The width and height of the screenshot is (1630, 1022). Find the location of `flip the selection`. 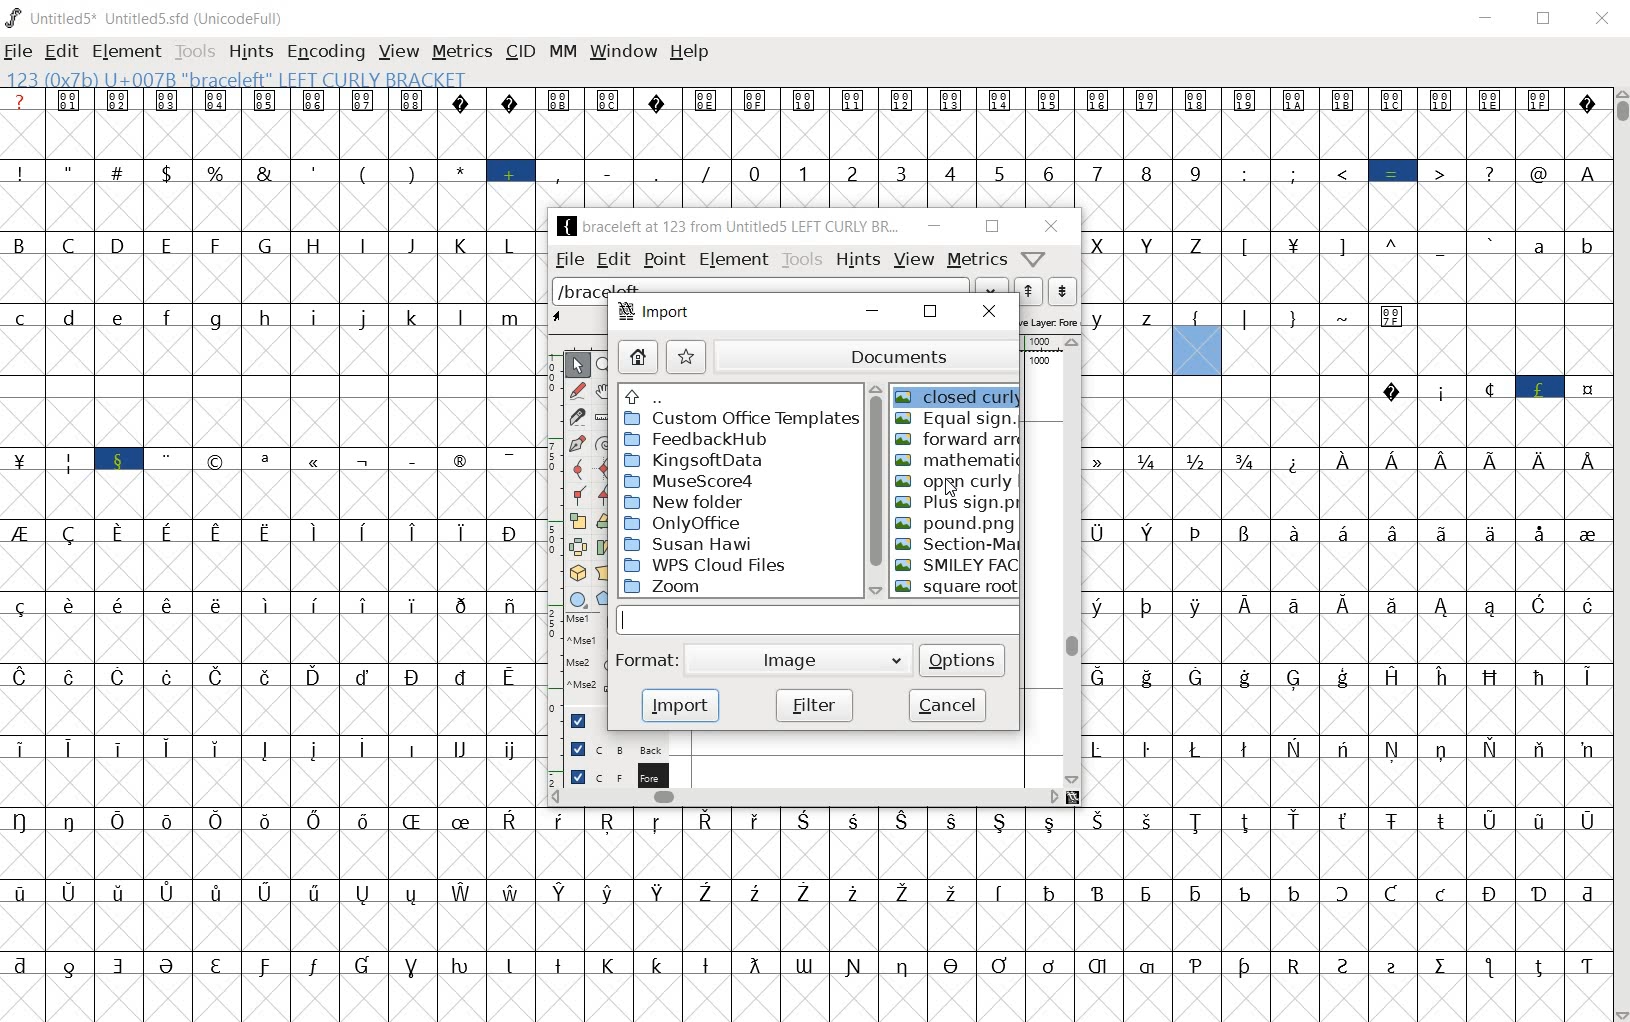

flip the selection is located at coordinates (606, 523).